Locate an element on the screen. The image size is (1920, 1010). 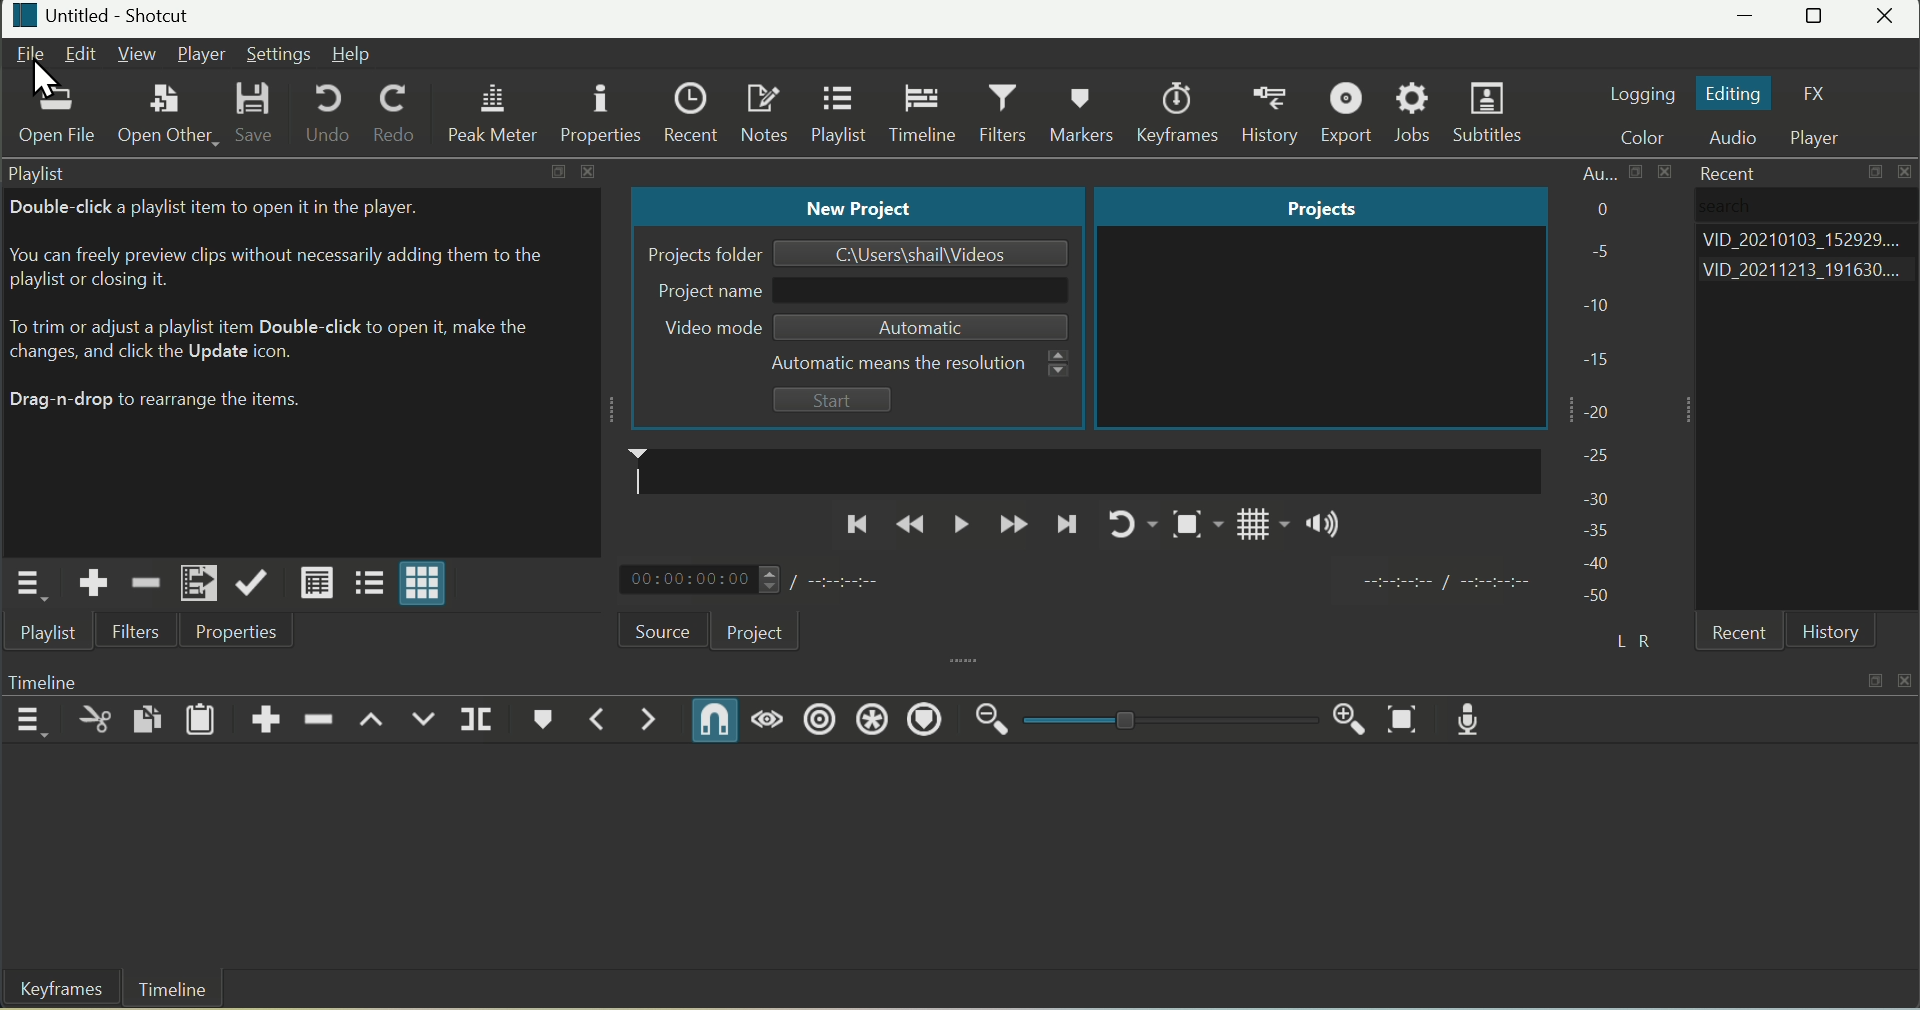
Audio is located at coordinates (1740, 139).